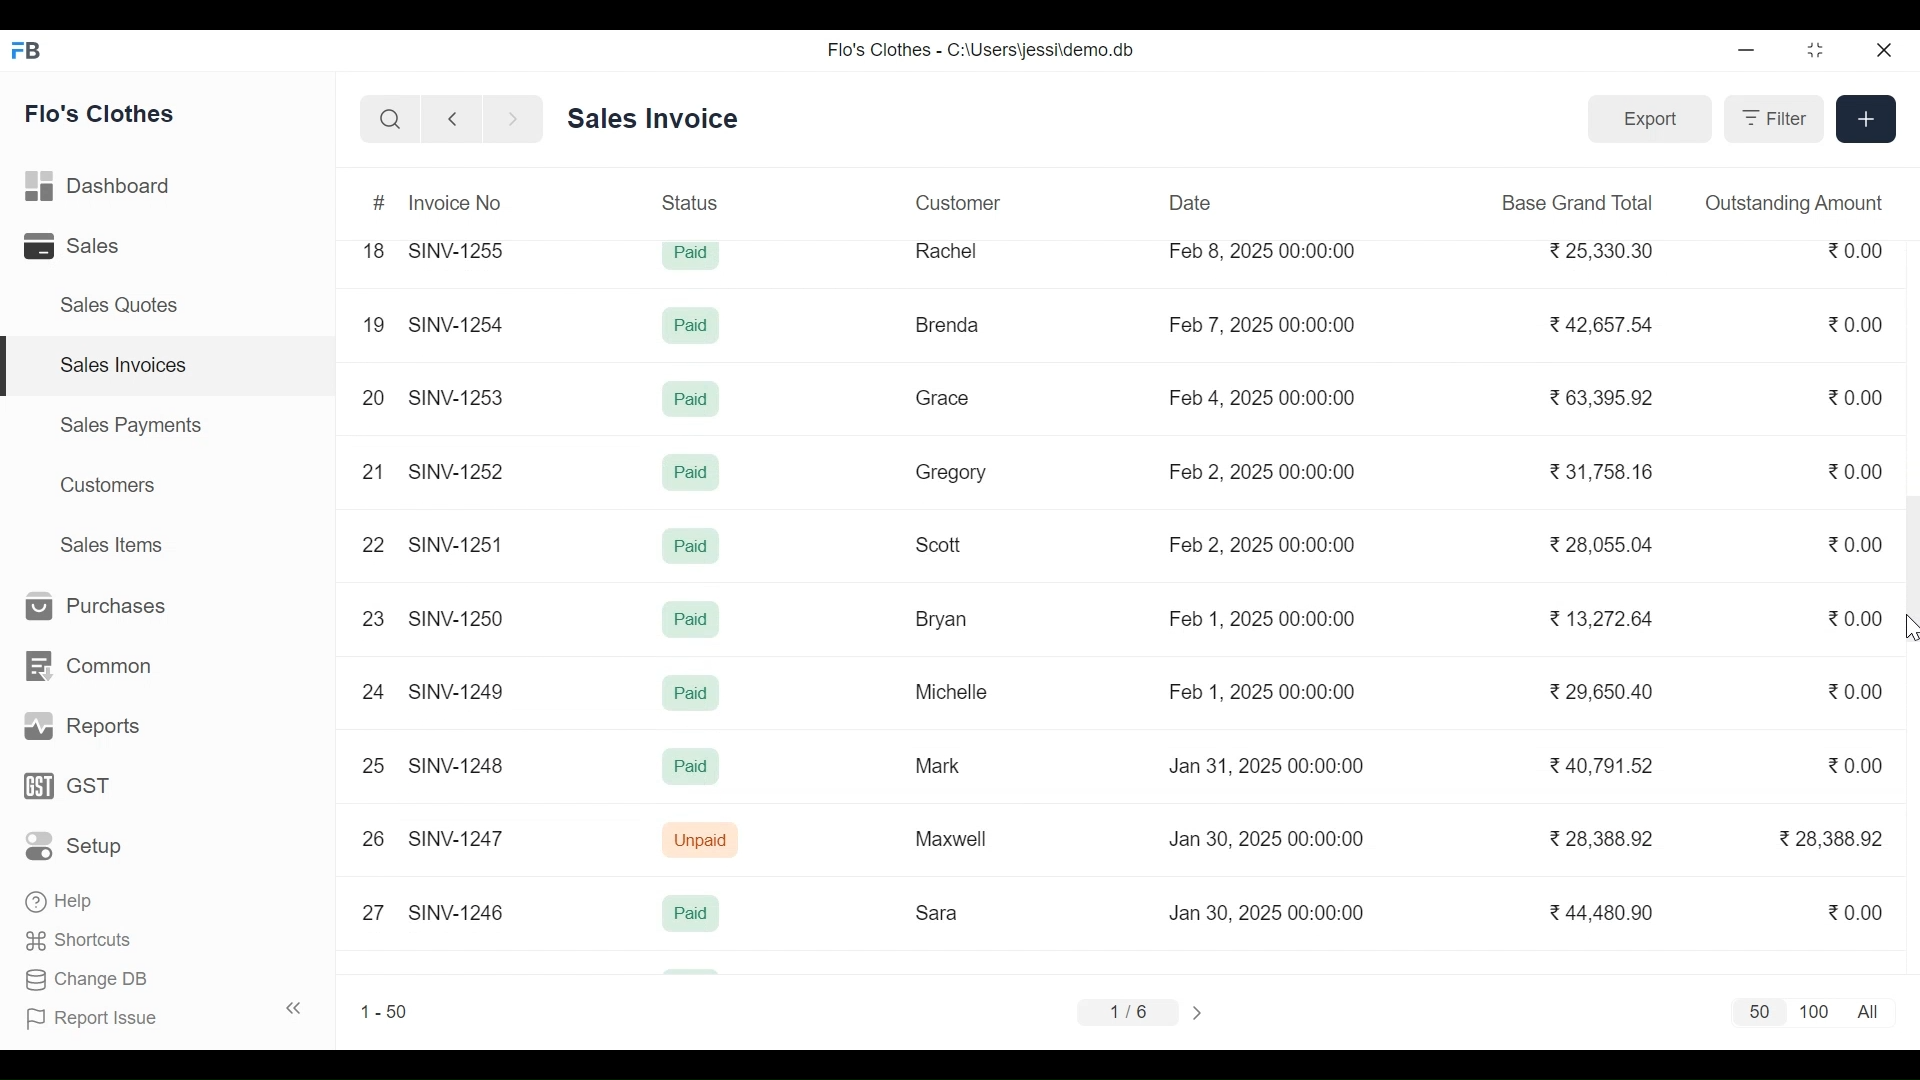 The width and height of the screenshot is (1920, 1080). Describe the element at coordinates (1908, 629) in the screenshot. I see `Cursor` at that location.